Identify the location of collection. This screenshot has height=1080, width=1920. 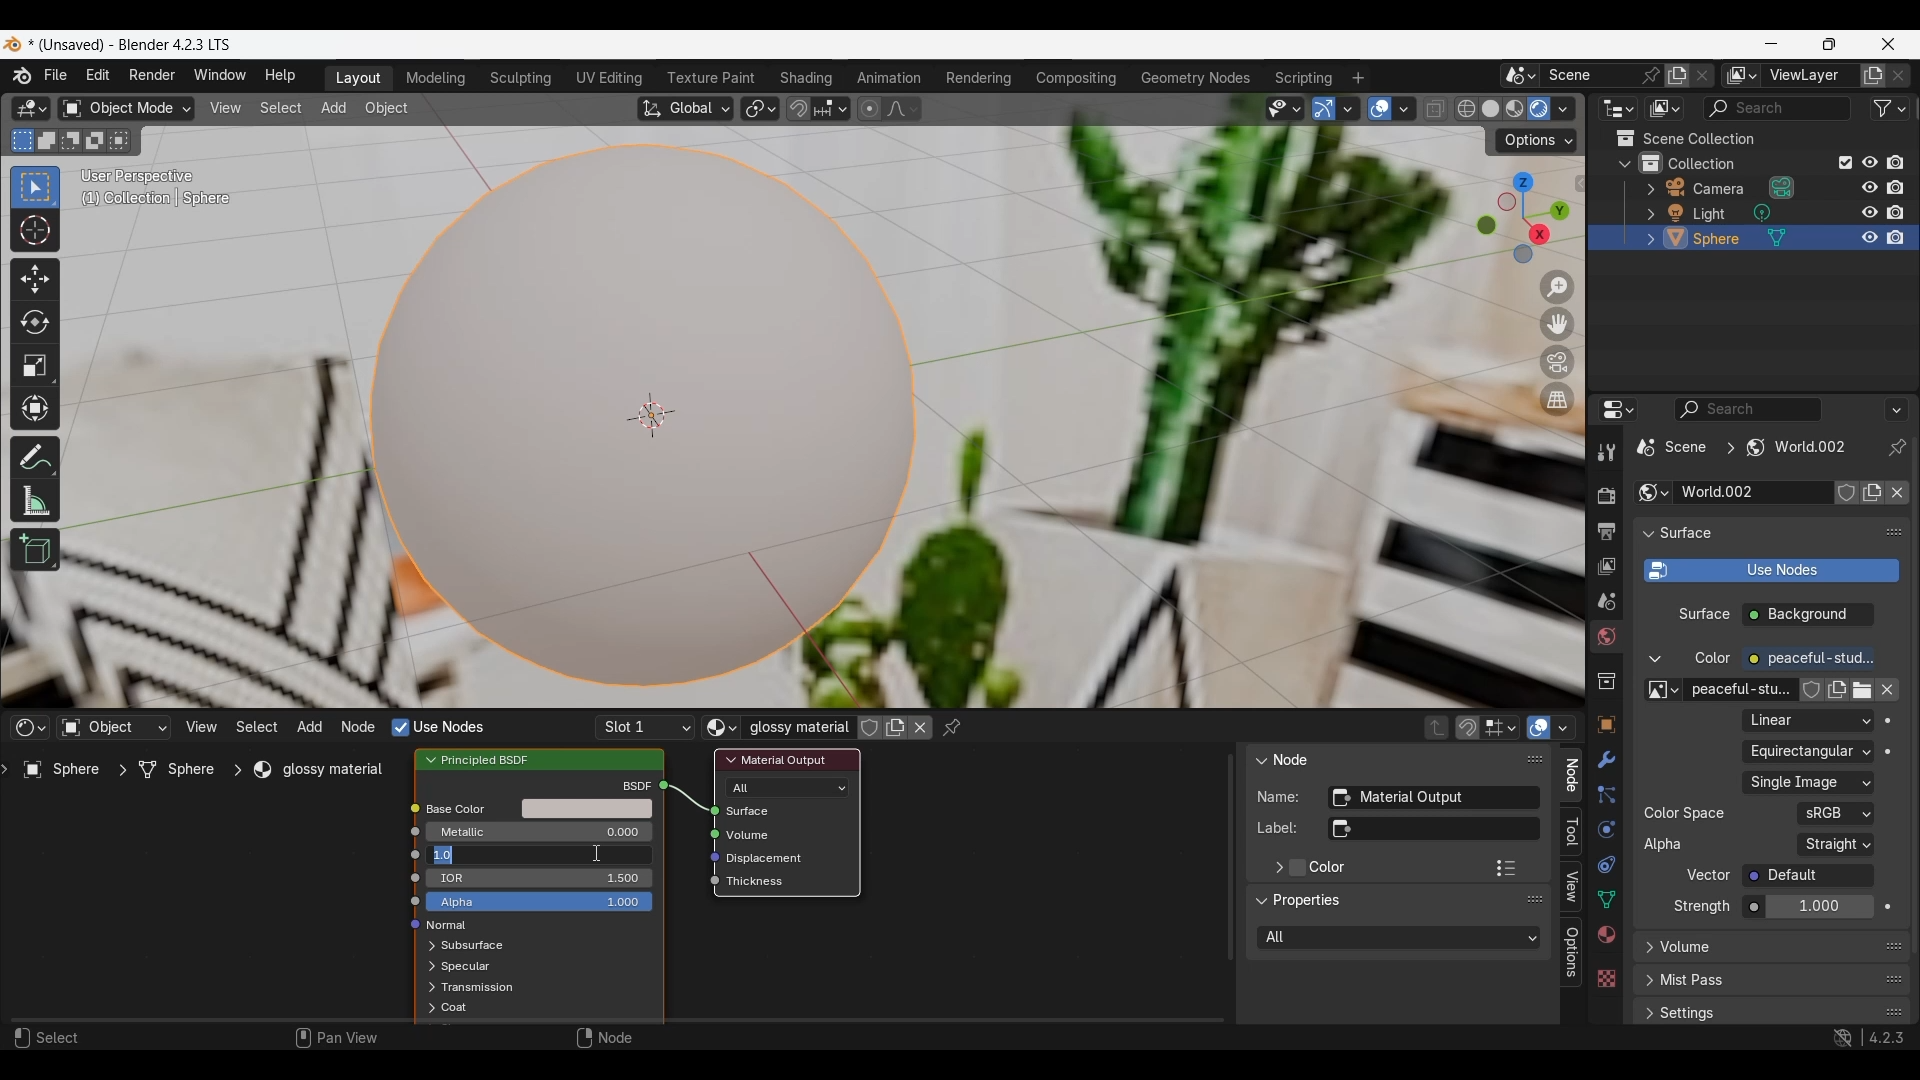
(1719, 162).